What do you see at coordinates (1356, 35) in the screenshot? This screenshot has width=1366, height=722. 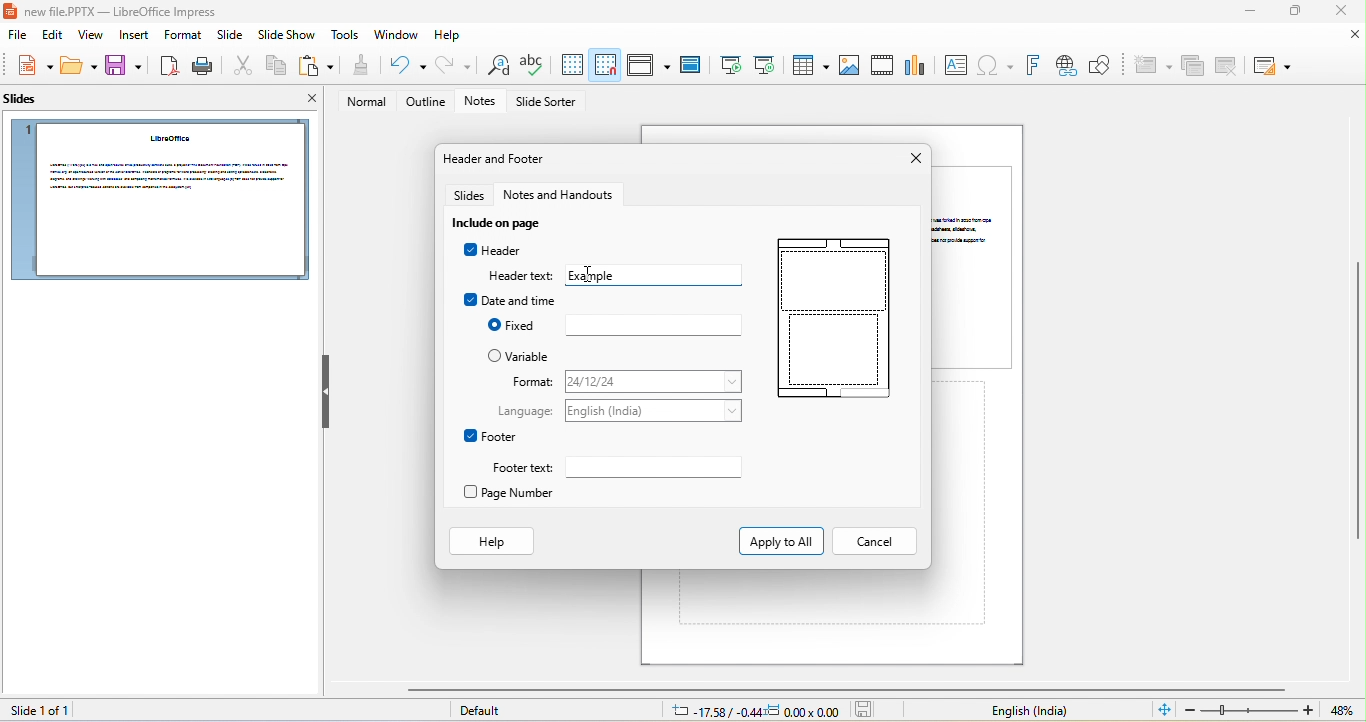 I see `close` at bounding box center [1356, 35].